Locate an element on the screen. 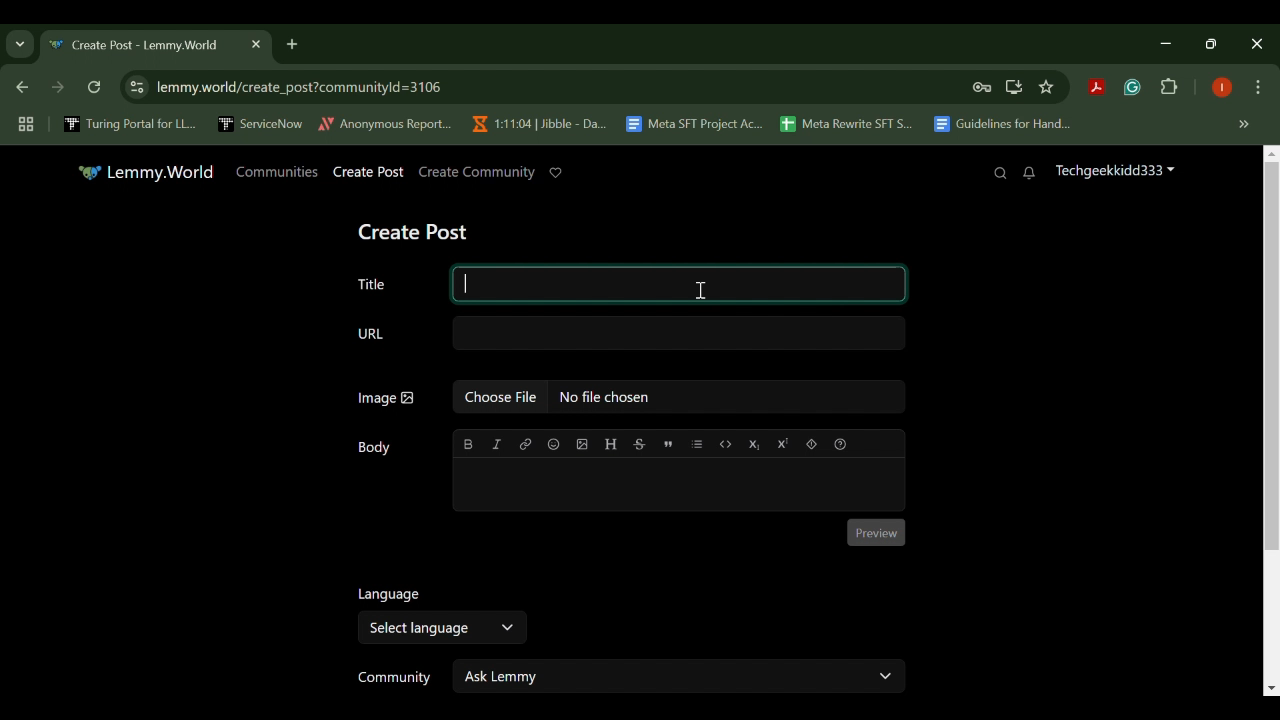 The height and width of the screenshot is (720, 1280). Preview is located at coordinates (877, 533).